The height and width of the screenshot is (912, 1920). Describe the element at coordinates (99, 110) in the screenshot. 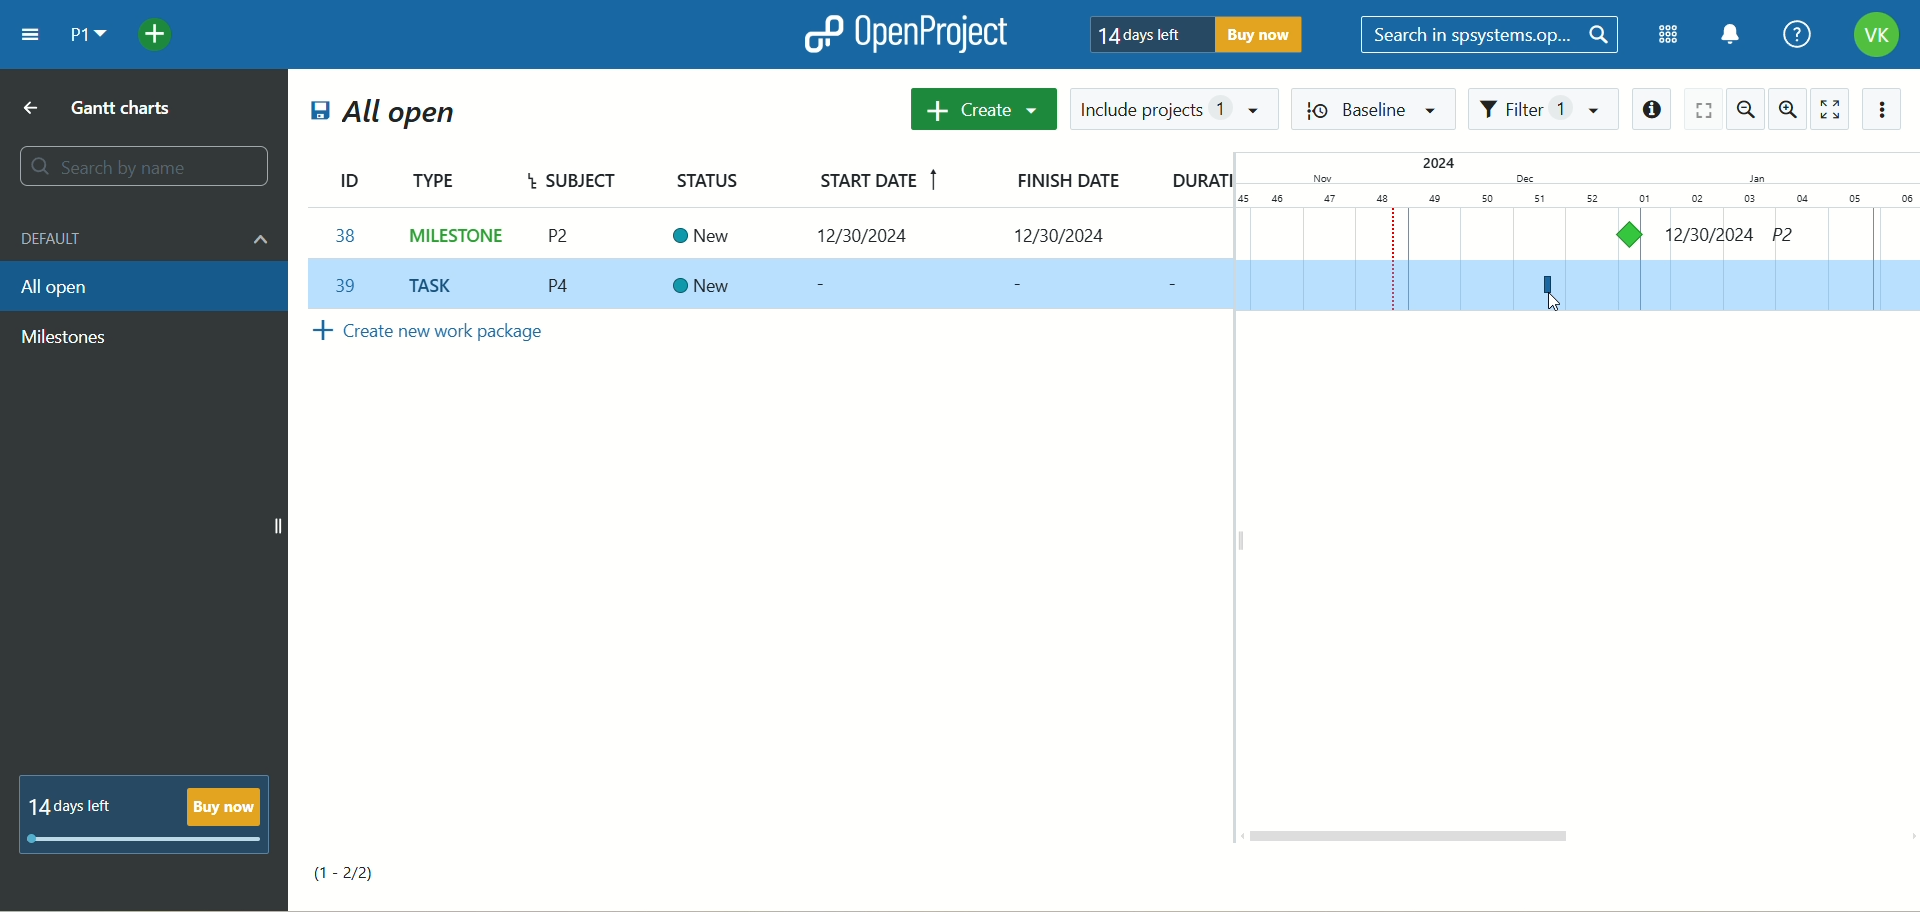

I see `gantt charts` at that location.